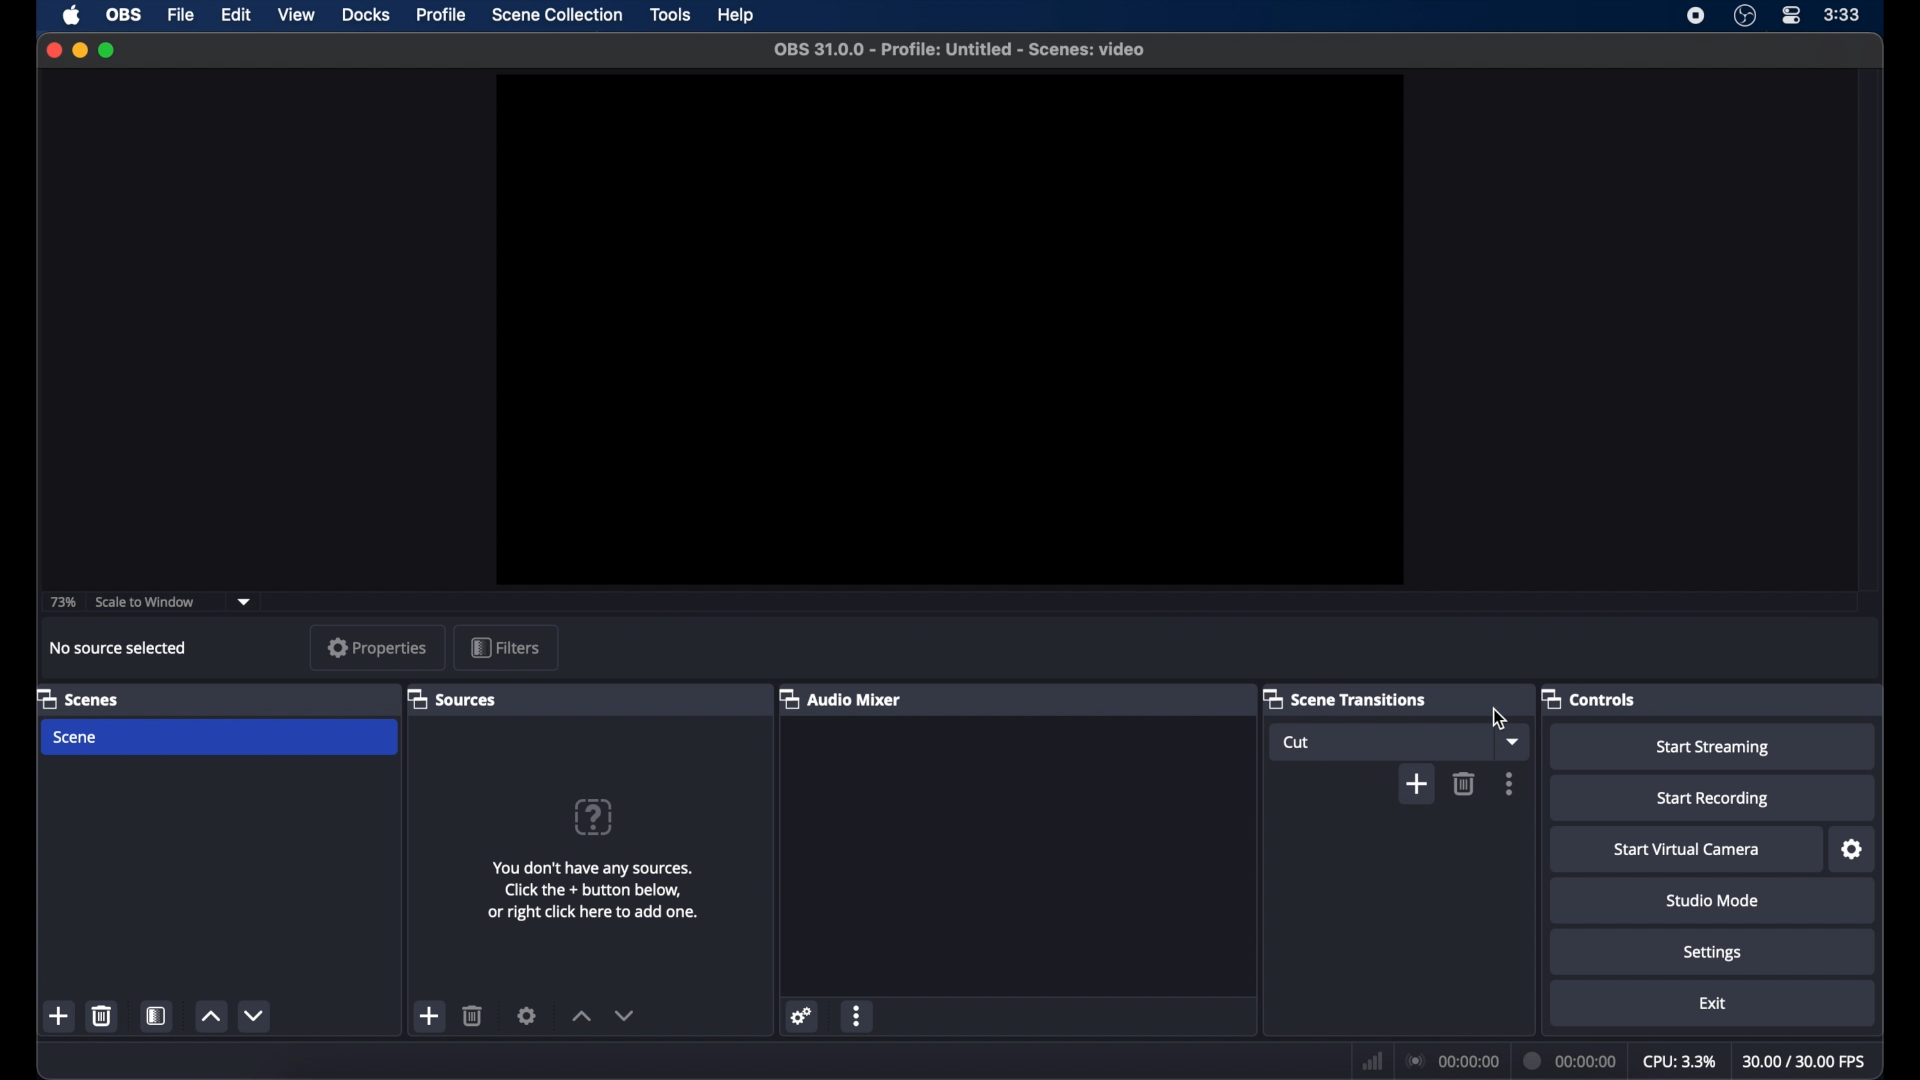 The width and height of the screenshot is (1920, 1080). What do you see at coordinates (1589, 698) in the screenshot?
I see `controls` at bounding box center [1589, 698].